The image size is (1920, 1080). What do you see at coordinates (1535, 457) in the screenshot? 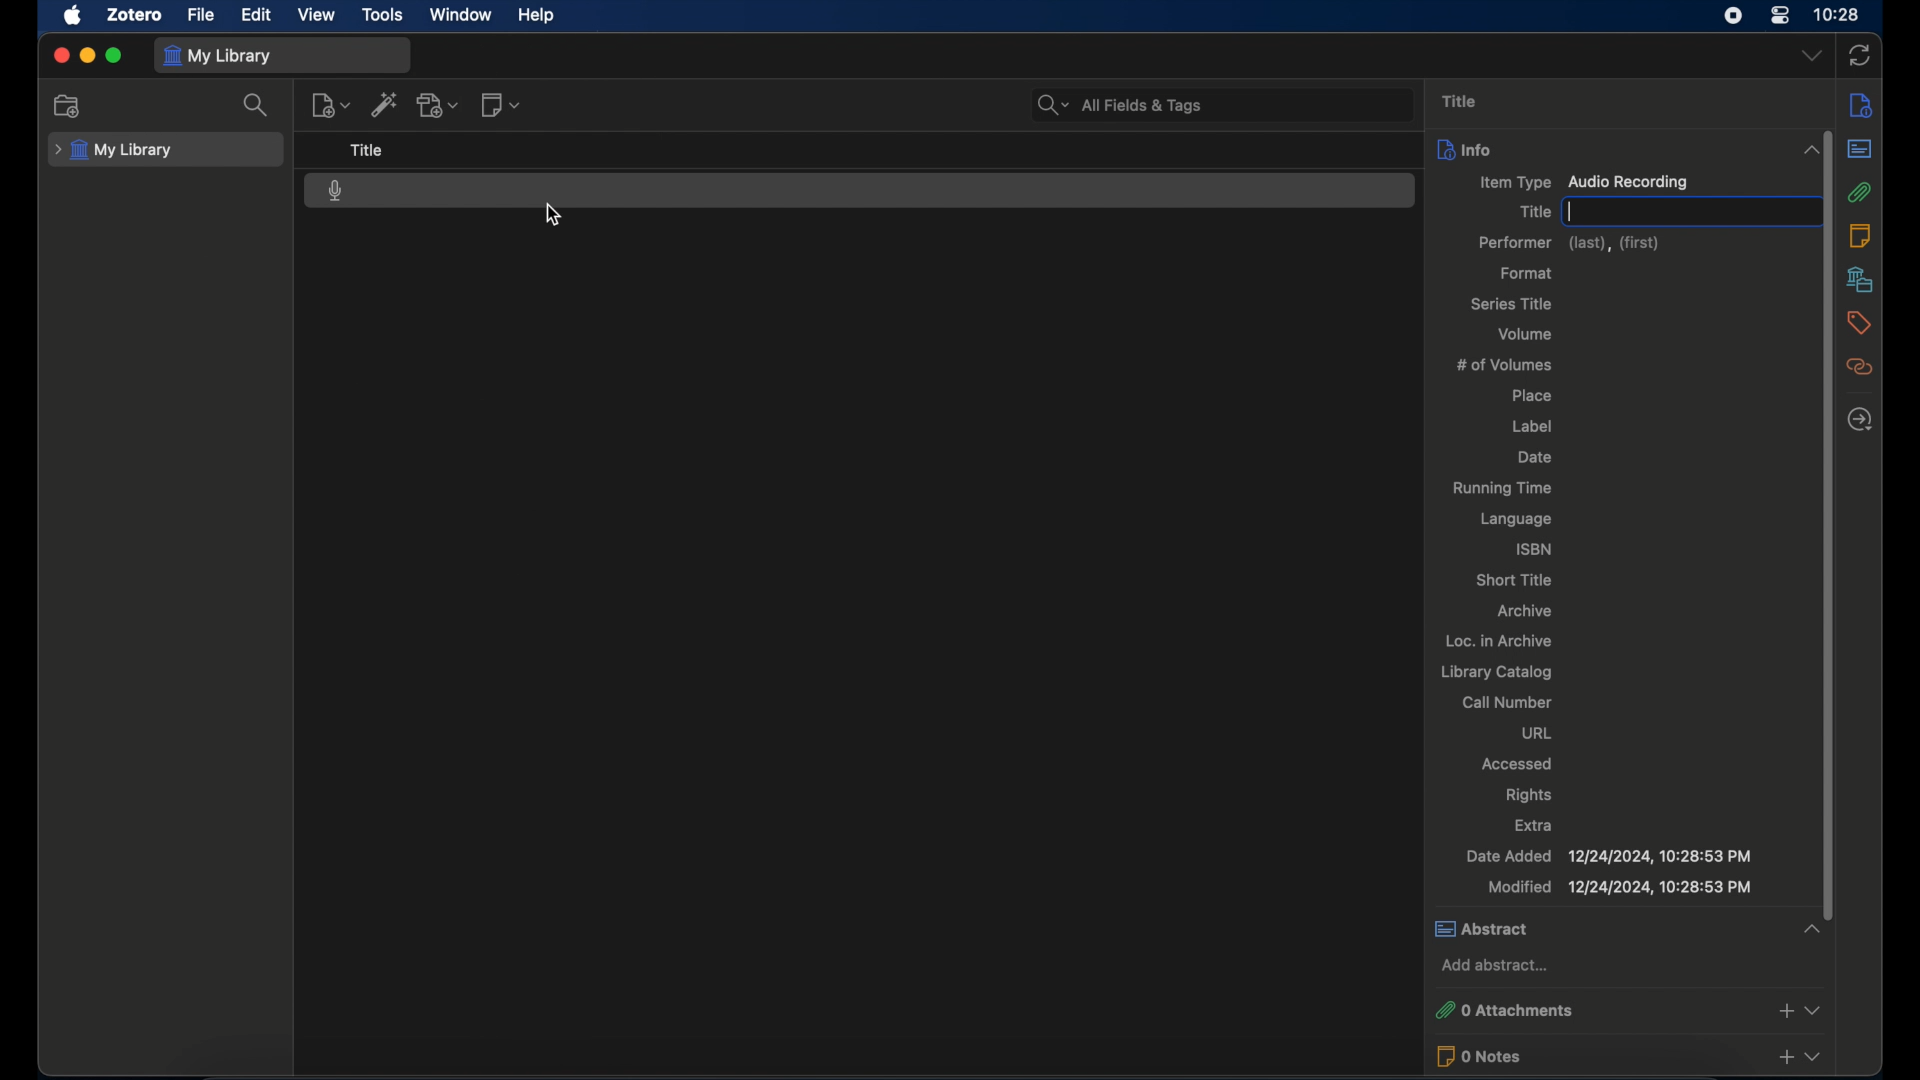
I see `date` at bounding box center [1535, 457].